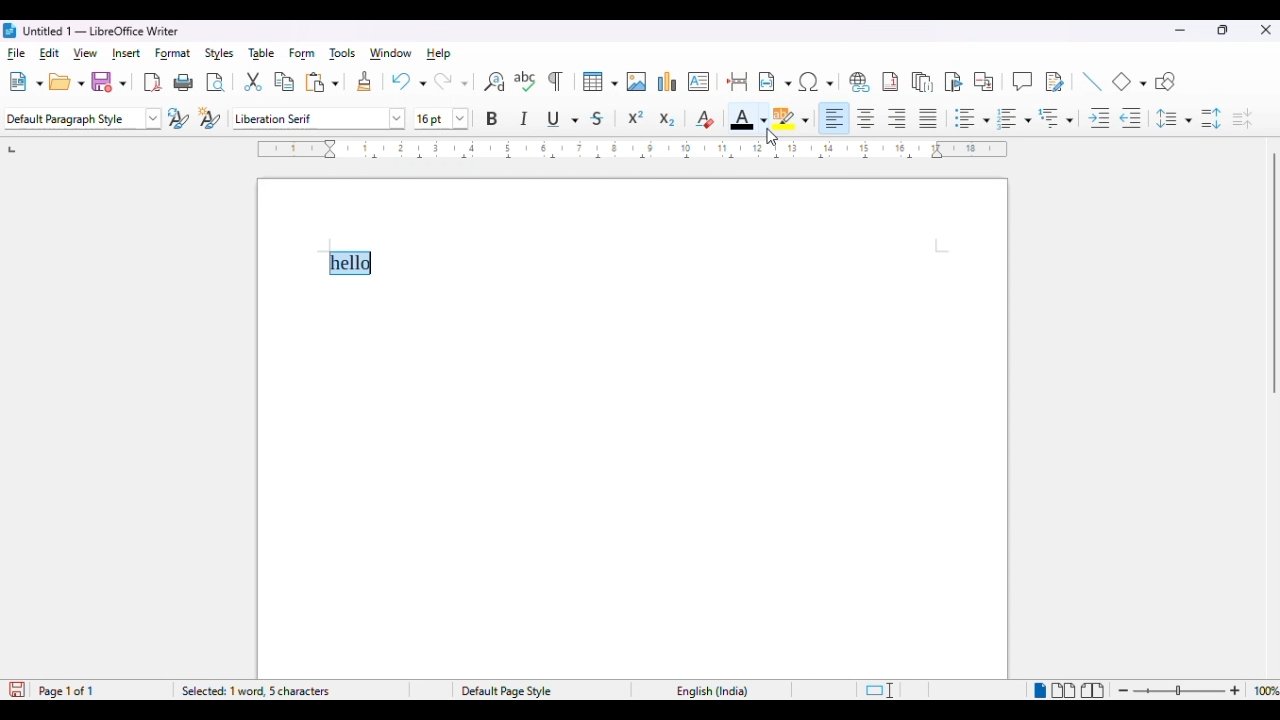 The height and width of the screenshot is (720, 1280). What do you see at coordinates (1174, 118) in the screenshot?
I see `set line spacing` at bounding box center [1174, 118].